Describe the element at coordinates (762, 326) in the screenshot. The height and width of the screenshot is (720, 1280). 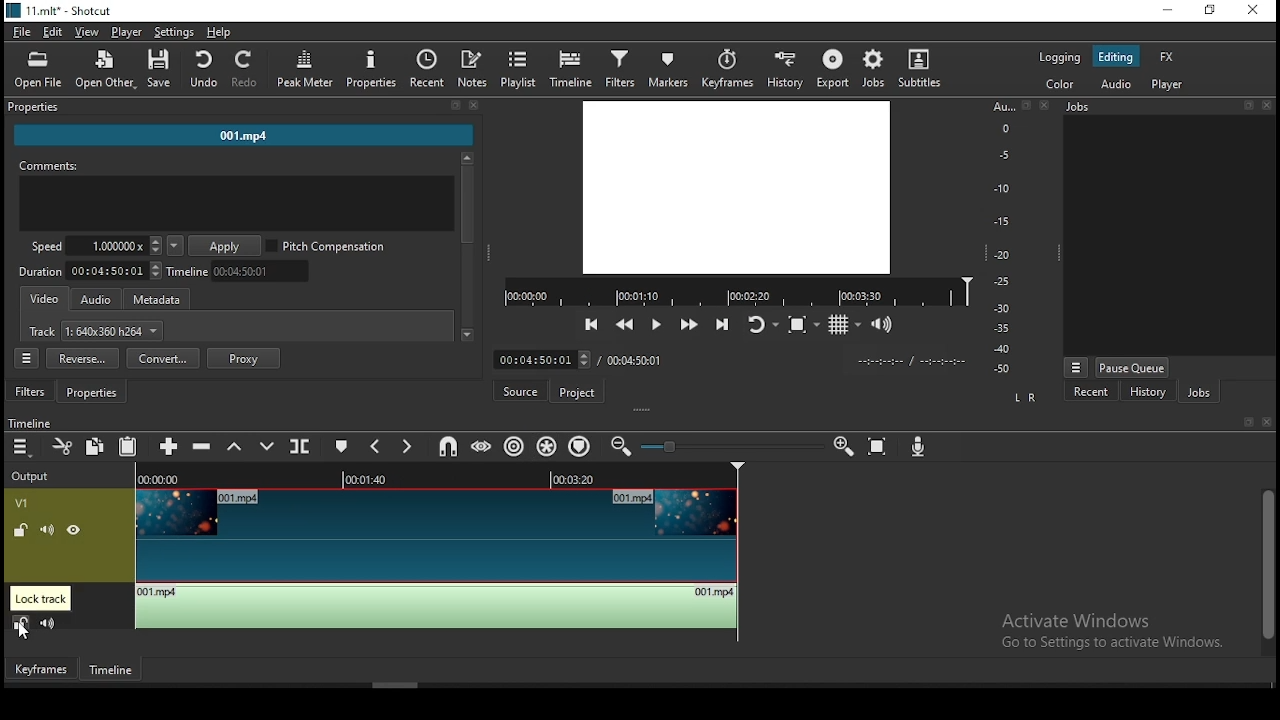
I see `toggle player after looping` at that location.